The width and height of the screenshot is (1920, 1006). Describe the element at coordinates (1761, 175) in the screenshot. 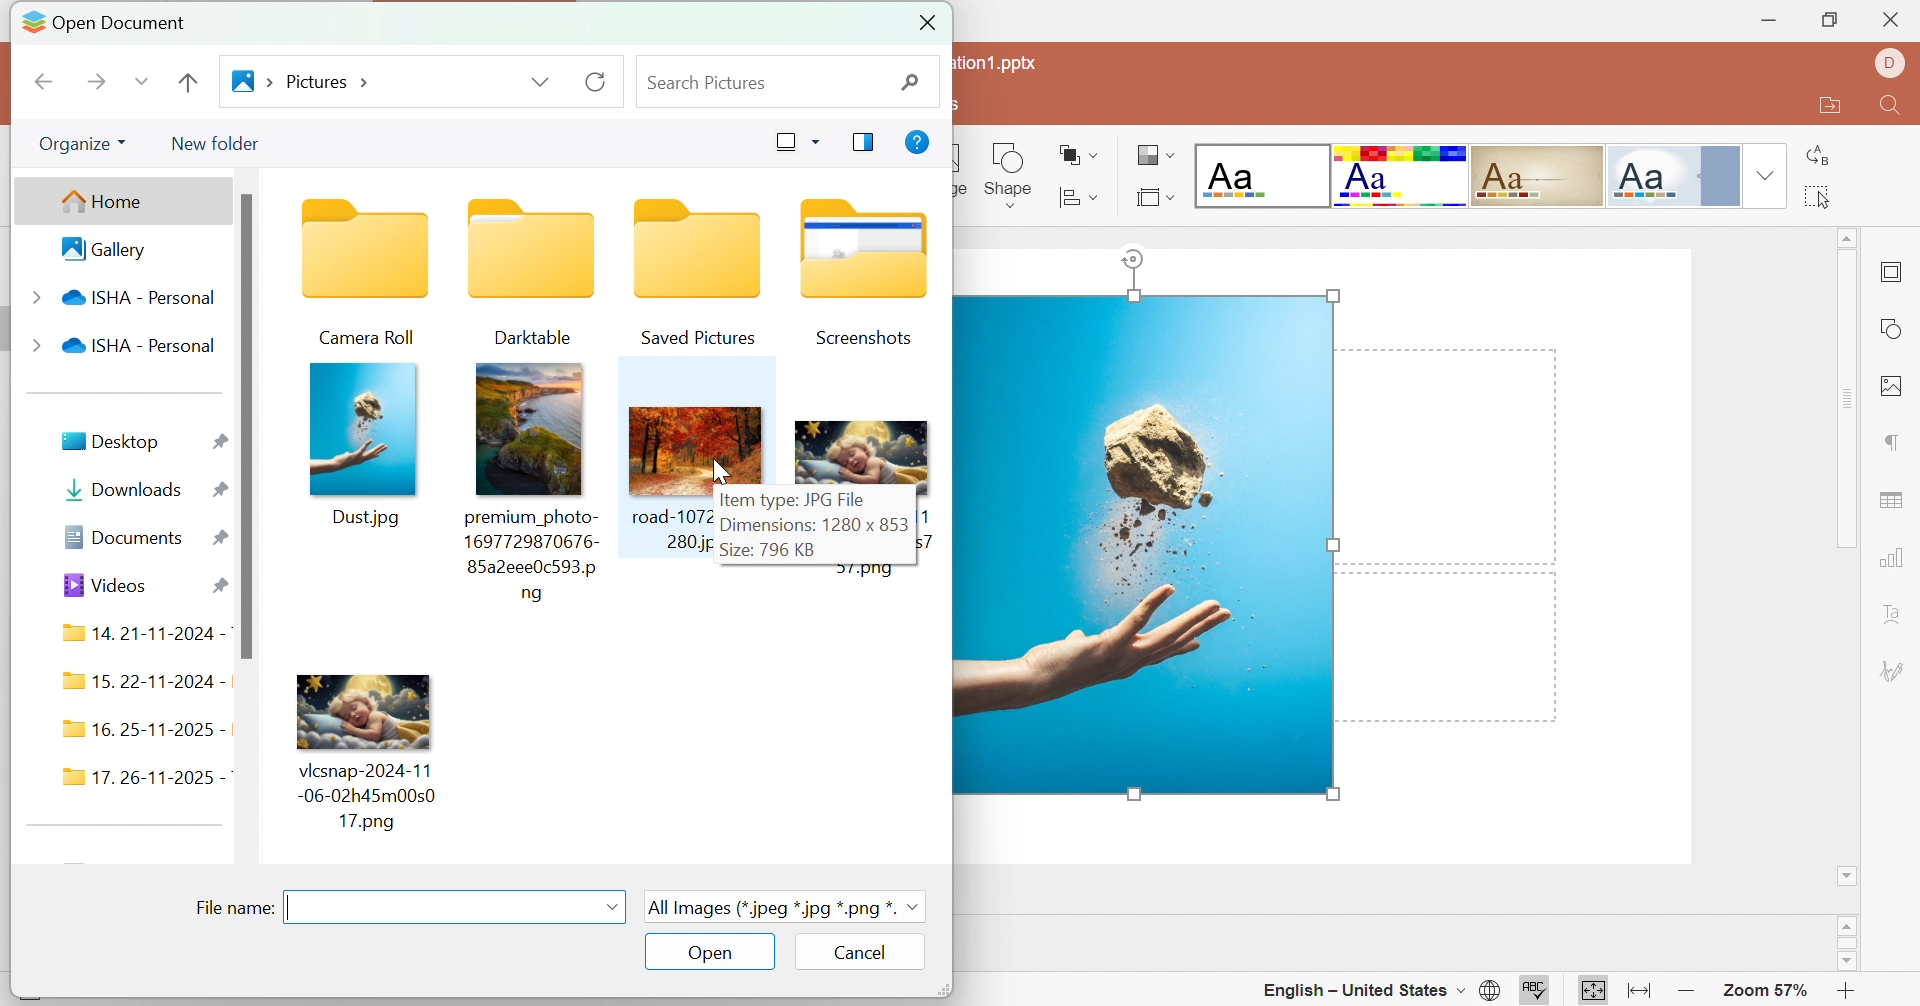

I see `Drop Down` at that location.